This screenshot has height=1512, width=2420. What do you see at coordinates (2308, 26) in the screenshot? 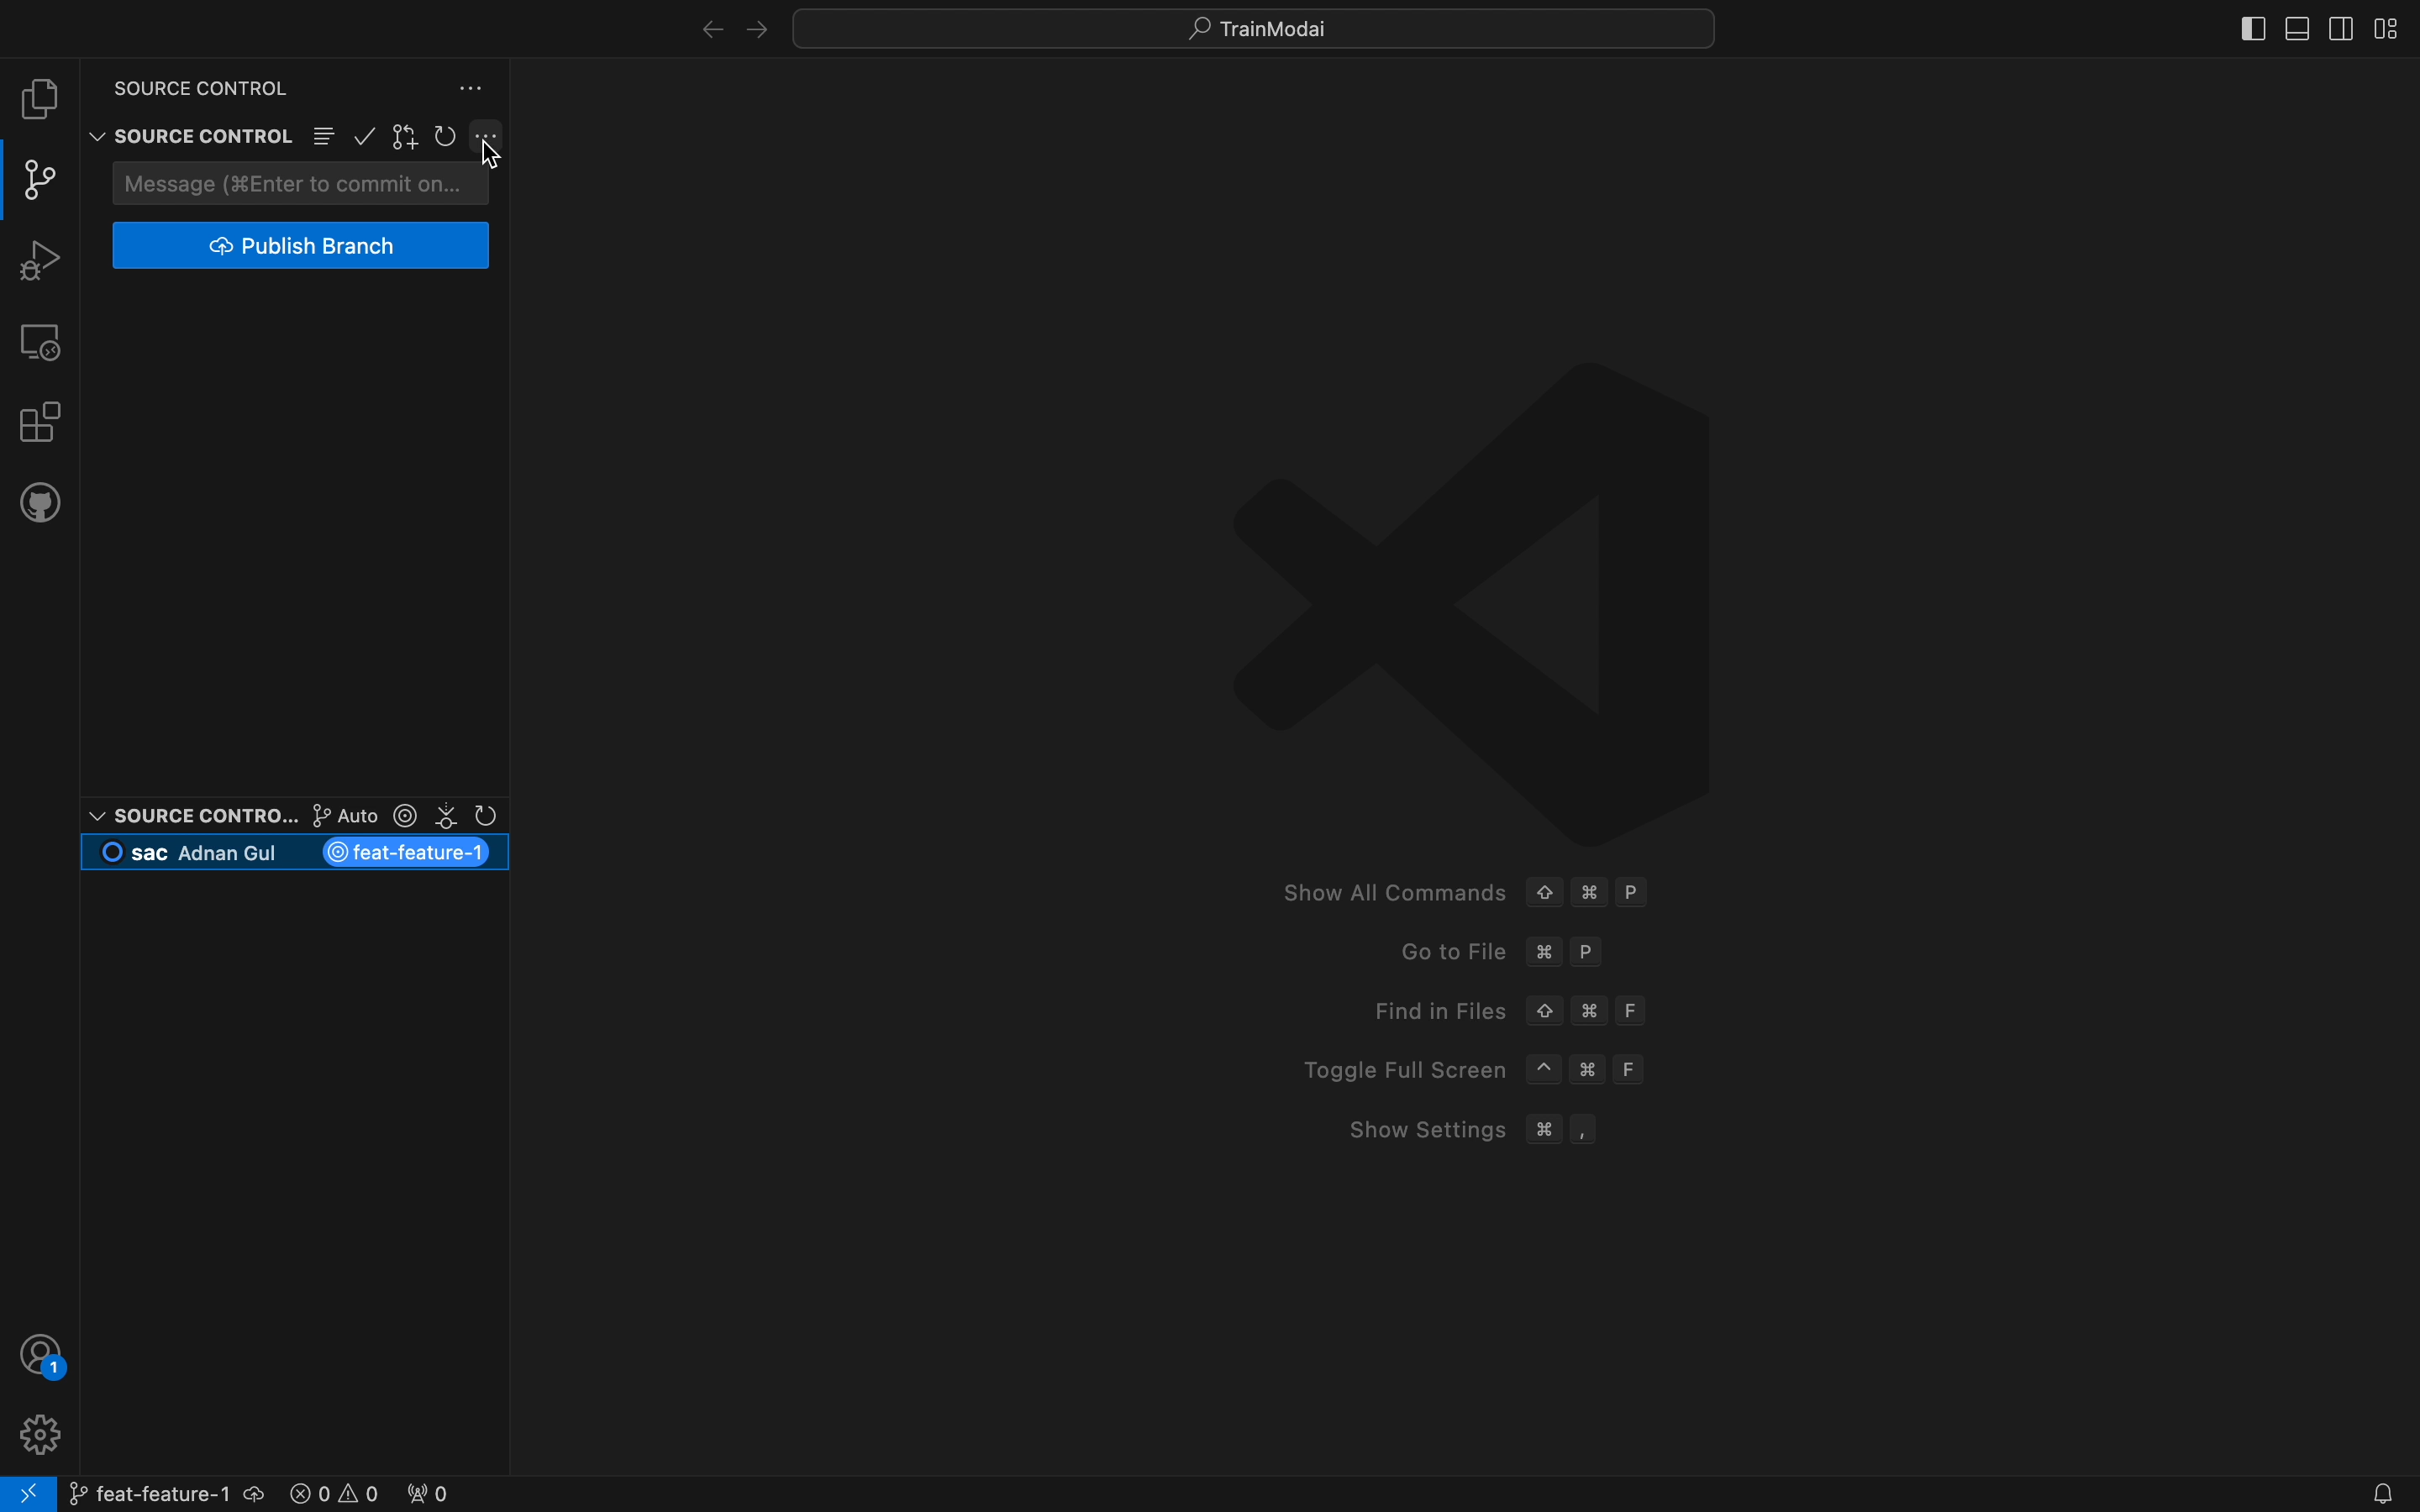
I see `layouts` at bounding box center [2308, 26].